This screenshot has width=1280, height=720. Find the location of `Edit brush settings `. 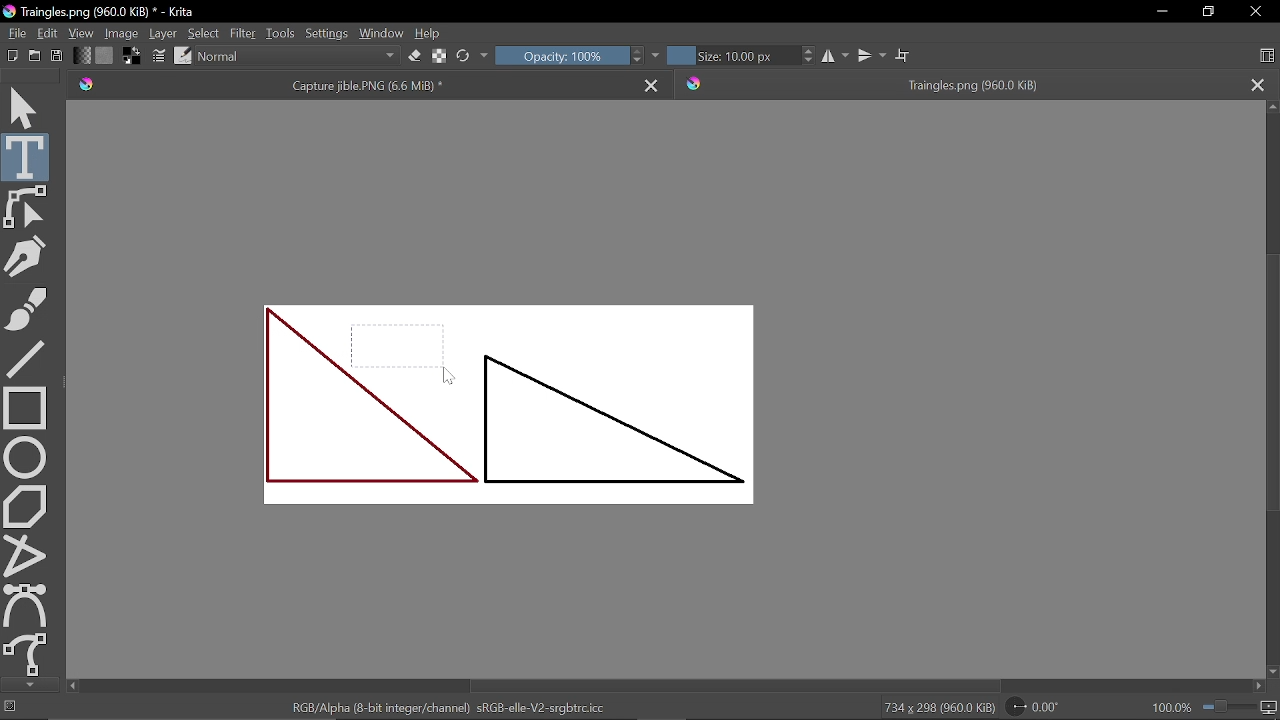

Edit brush settings  is located at coordinates (160, 57).